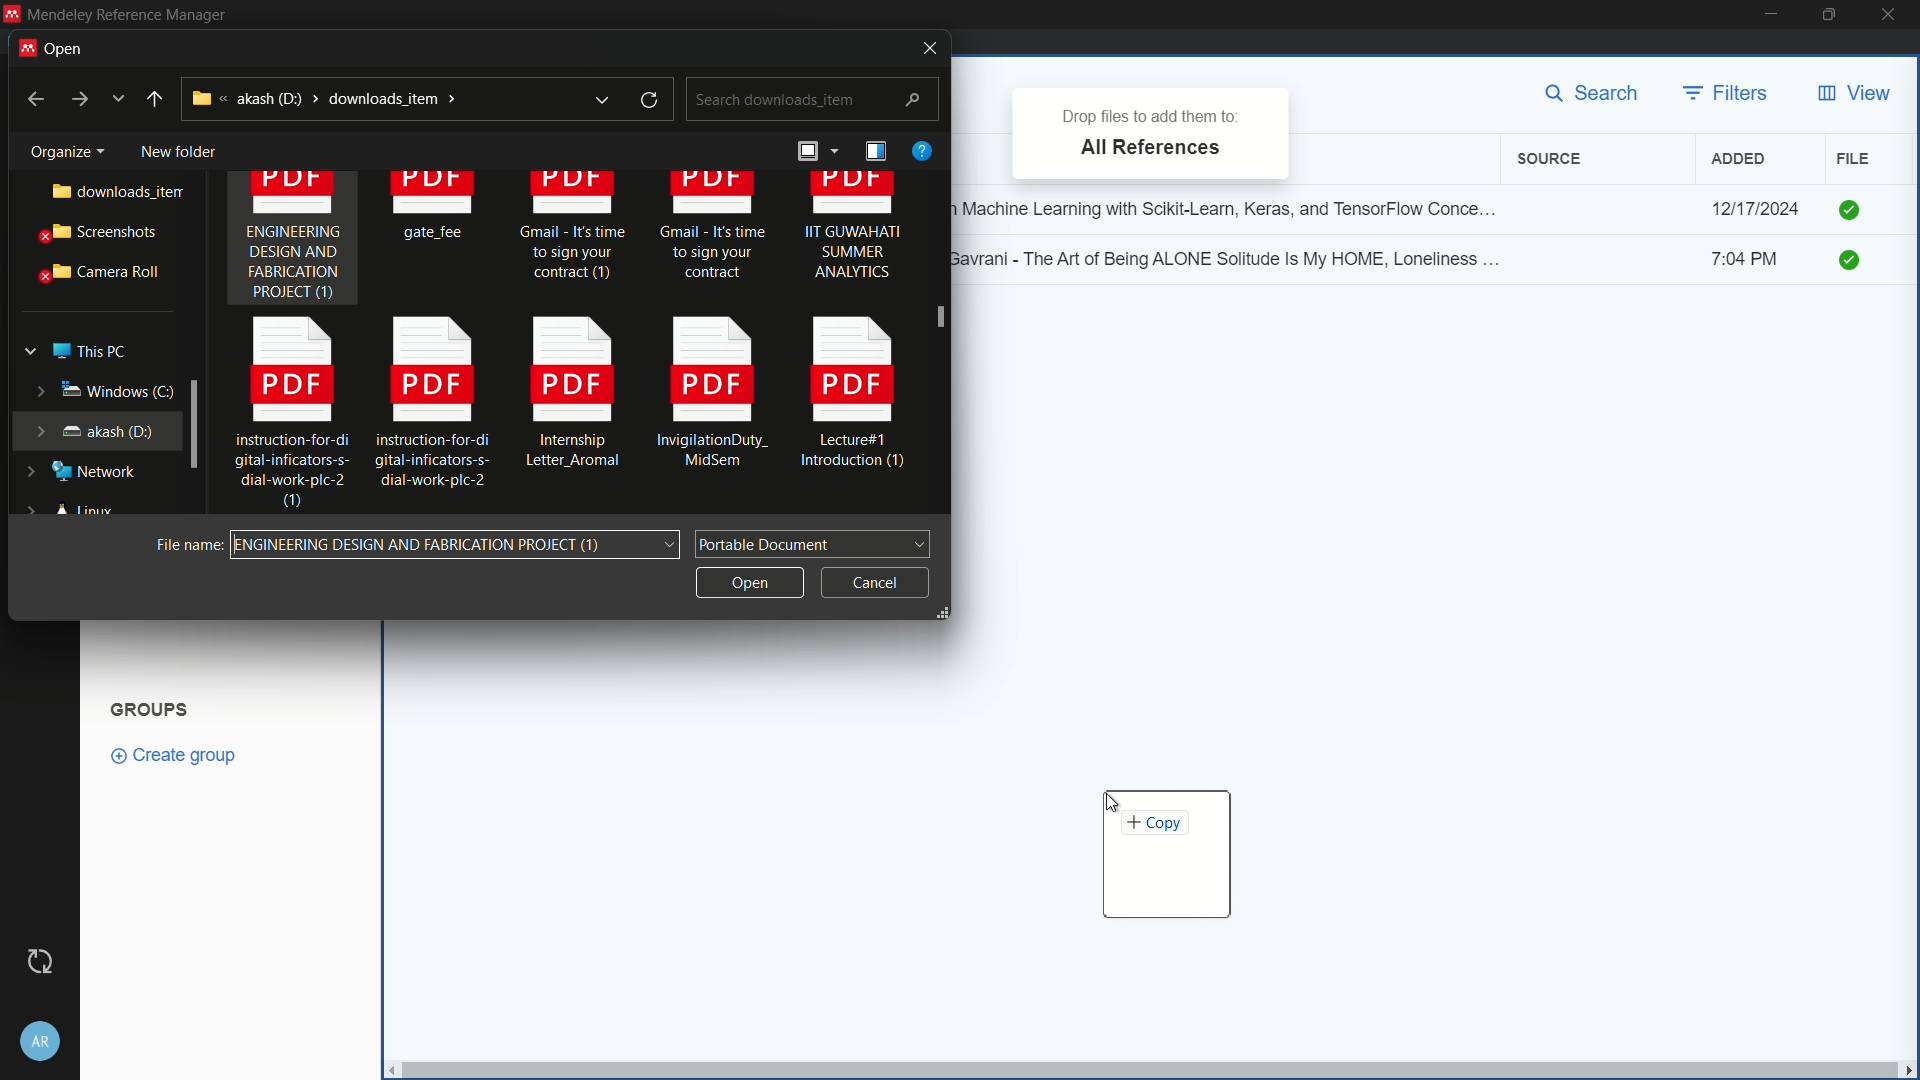  What do you see at coordinates (120, 99) in the screenshot?
I see `more options` at bounding box center [120, 99].